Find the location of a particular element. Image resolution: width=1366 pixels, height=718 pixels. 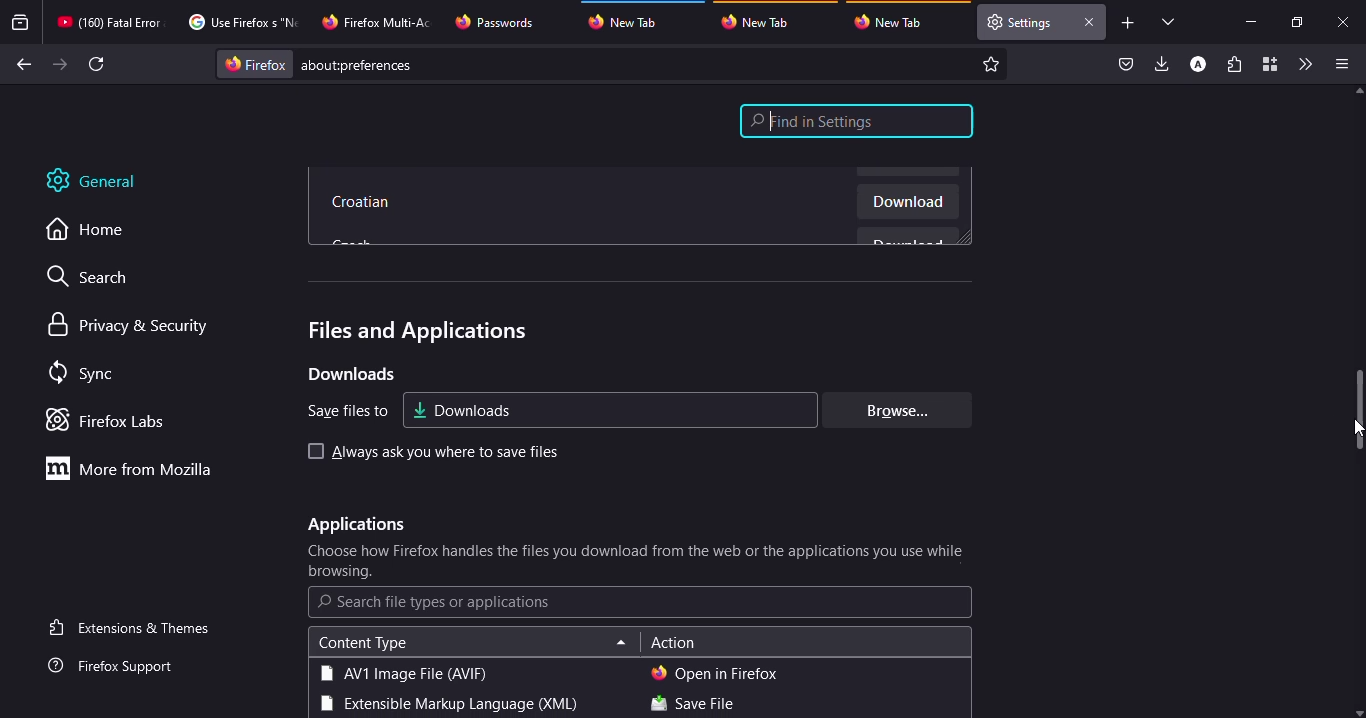

about:preferences is located at coordinates (614, 64).